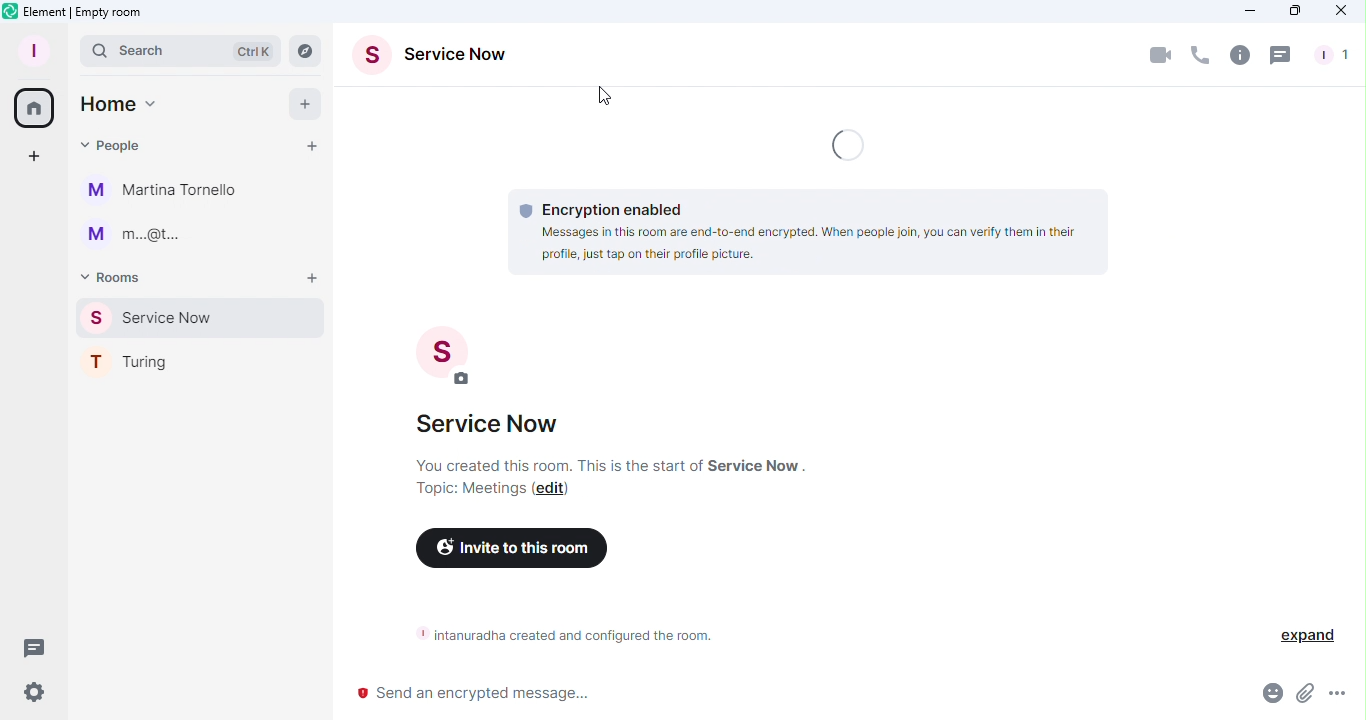 This screenshot has height=720, width=1366. What do you see at coordinates (30, 49) in the screenshot?
I see `Profile` at bounding box center [30, 49].